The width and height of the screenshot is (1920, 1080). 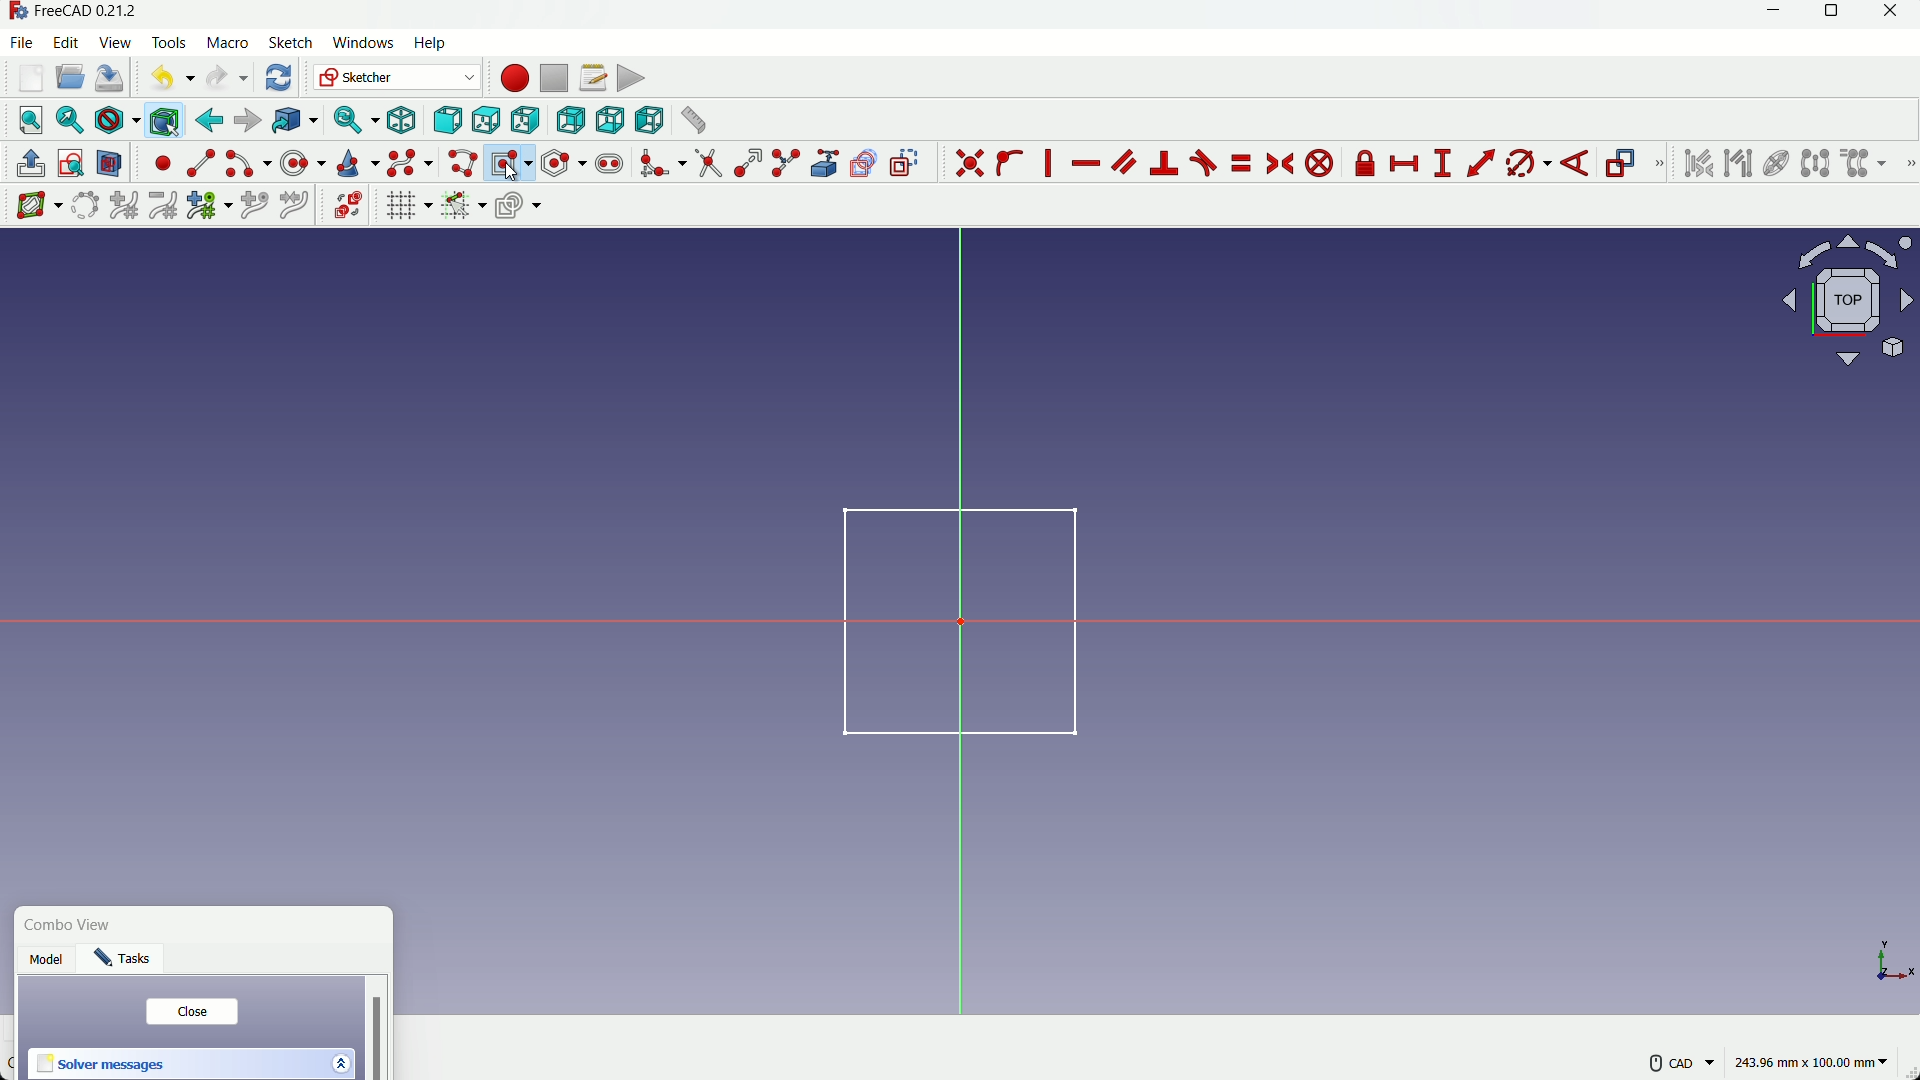 I want to click on back, so click(x=209, y=120).